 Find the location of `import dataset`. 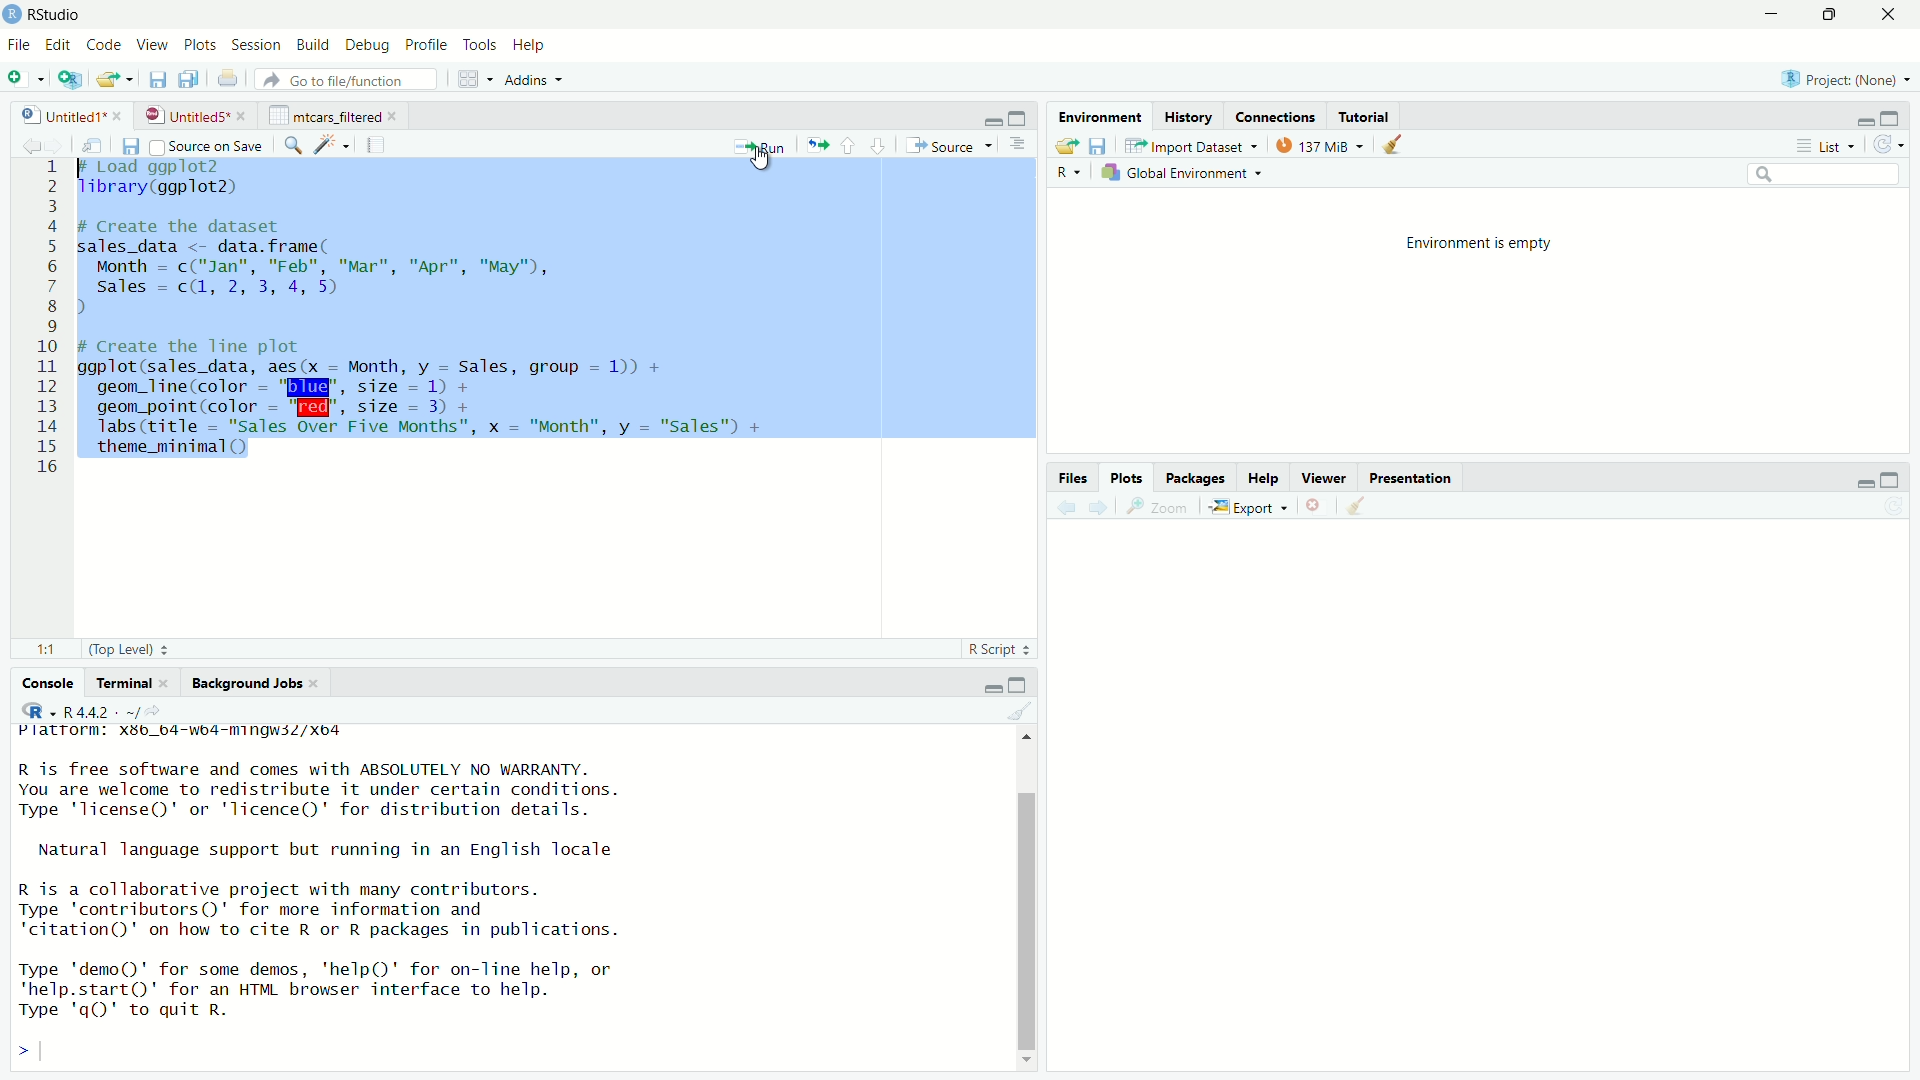

import dataset is located at coordinates (1191, 146).